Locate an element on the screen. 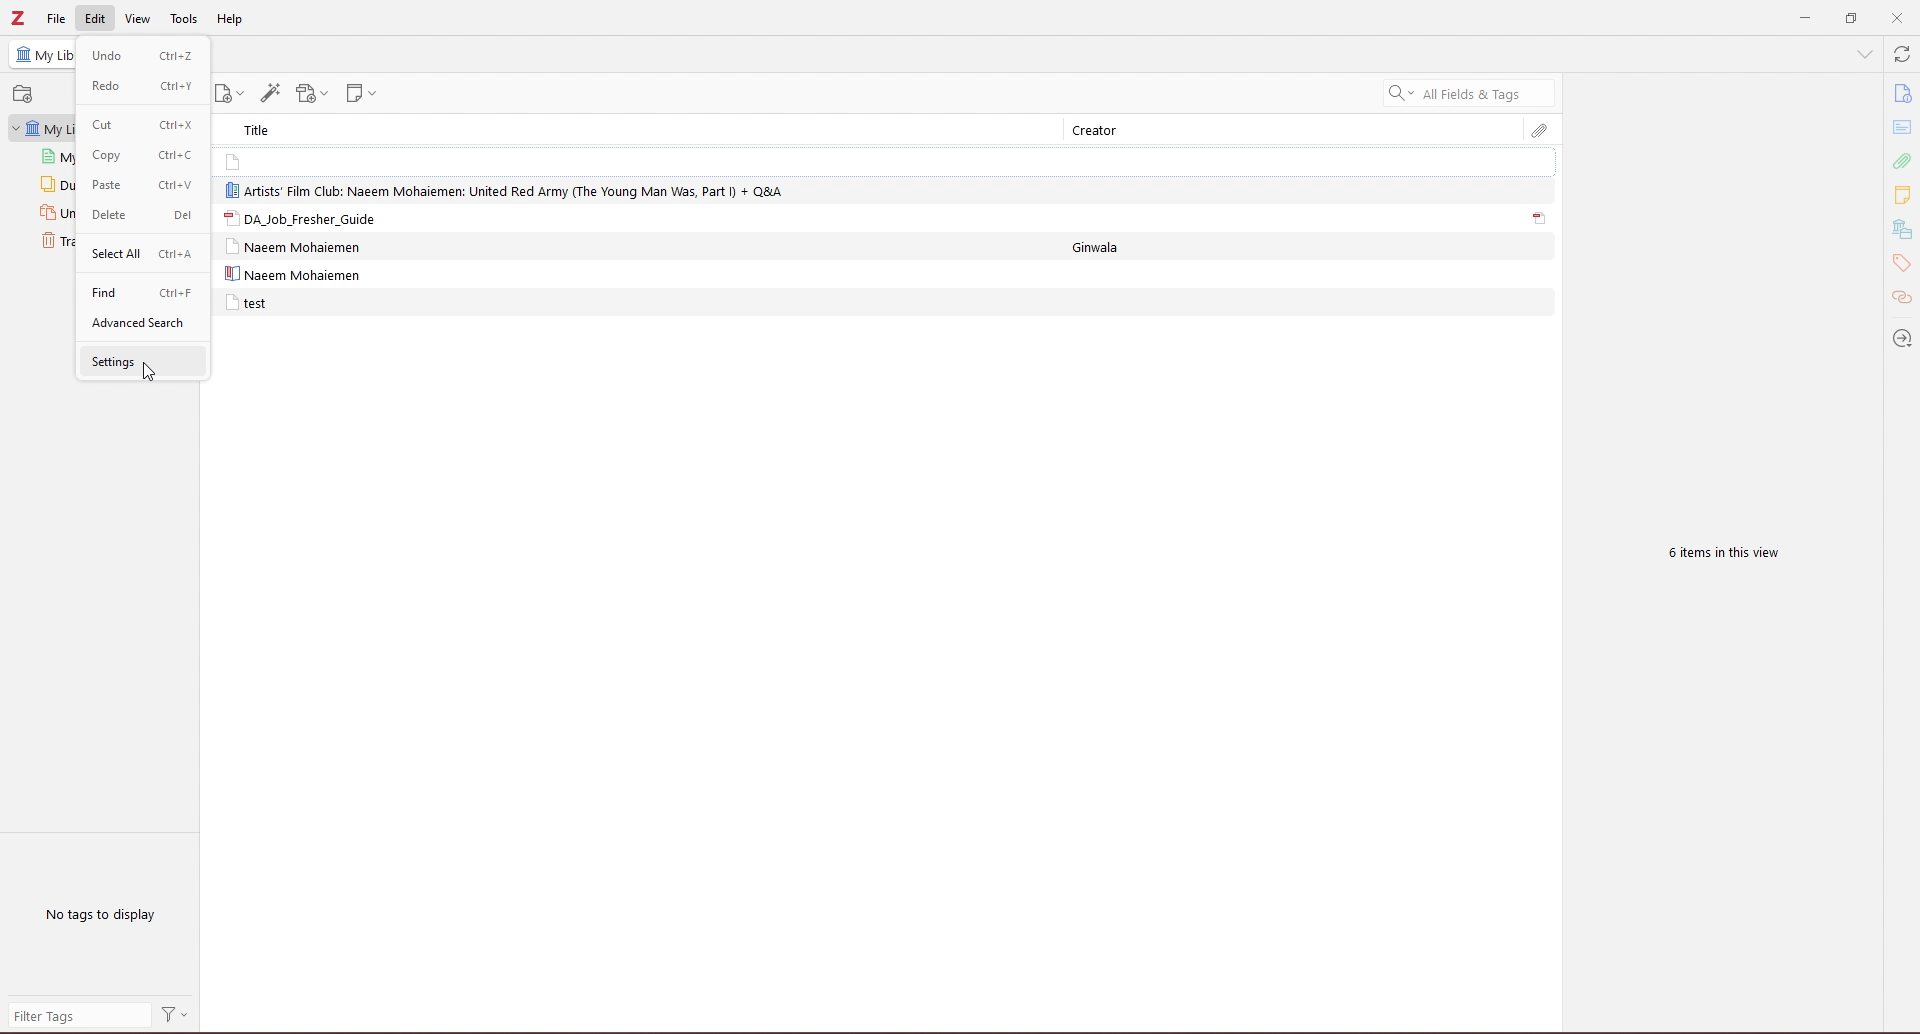 The image size is (1920, 1034). info is located at coordinates (1901, 94).